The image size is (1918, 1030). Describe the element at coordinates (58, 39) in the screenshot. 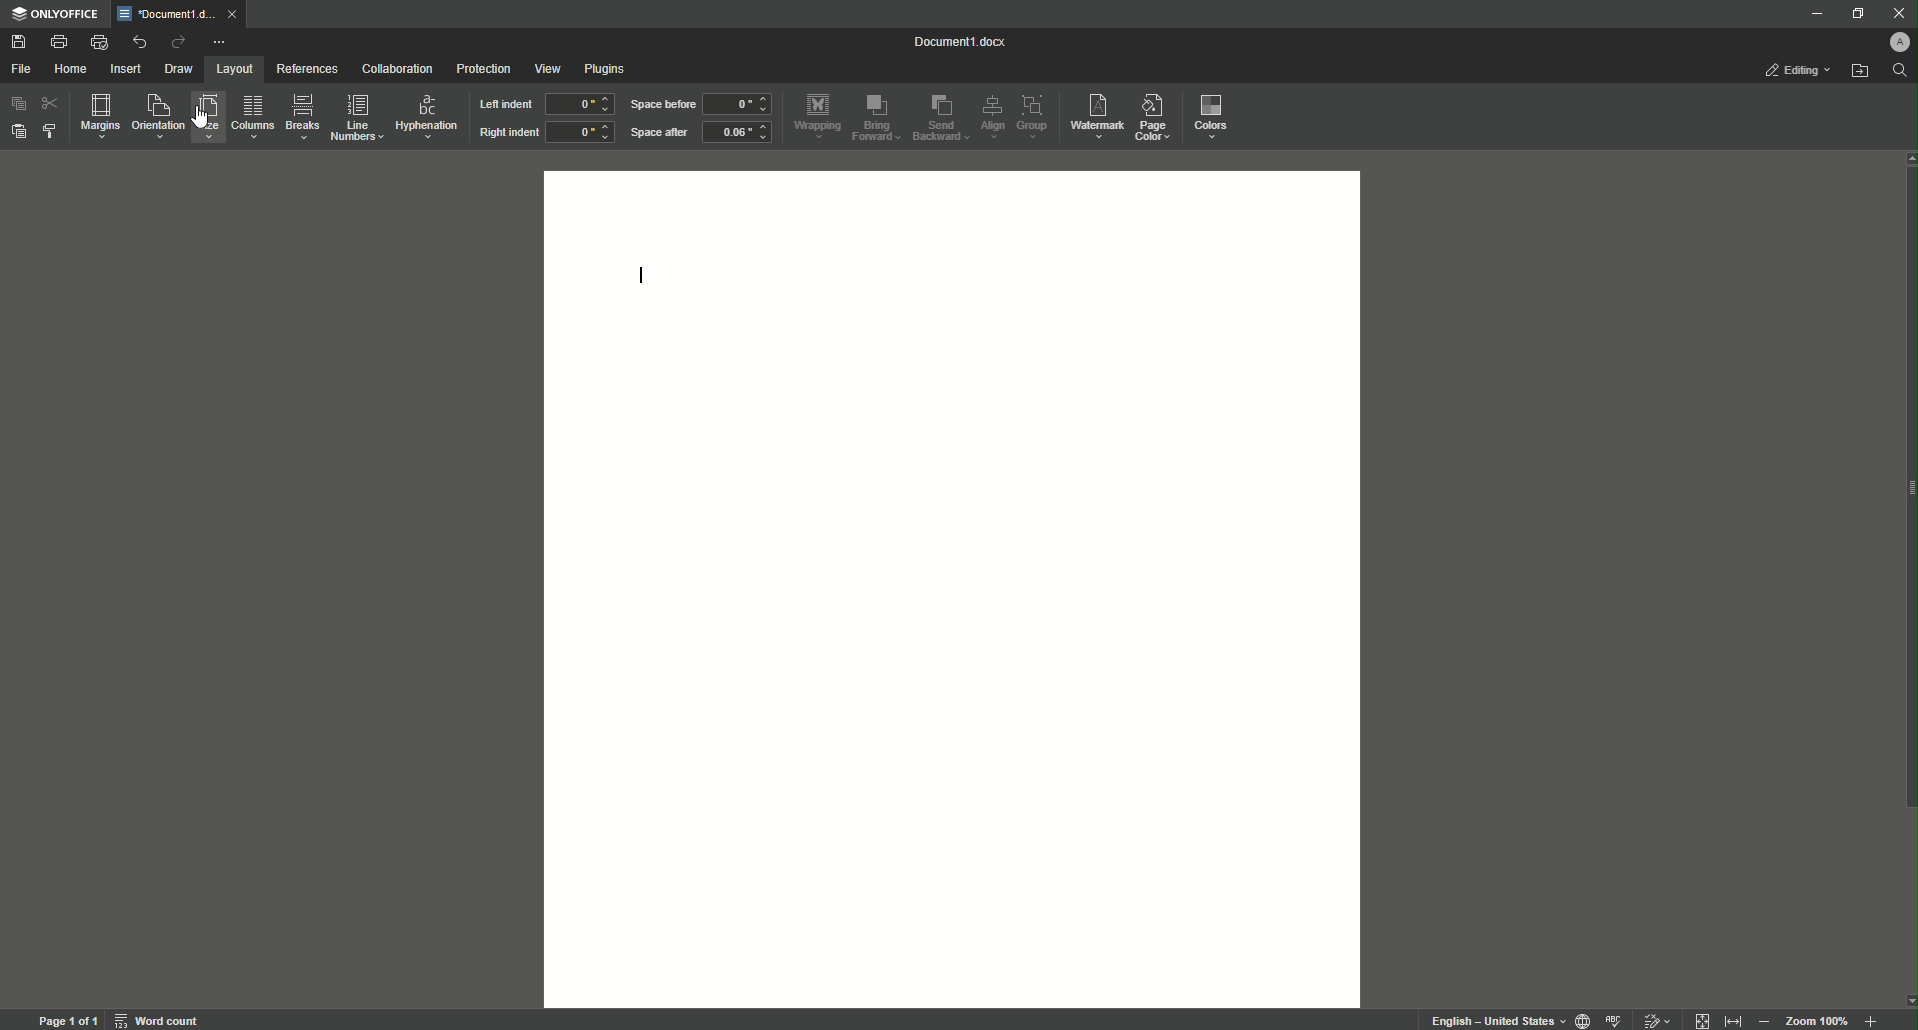

I see `Print` at that location.